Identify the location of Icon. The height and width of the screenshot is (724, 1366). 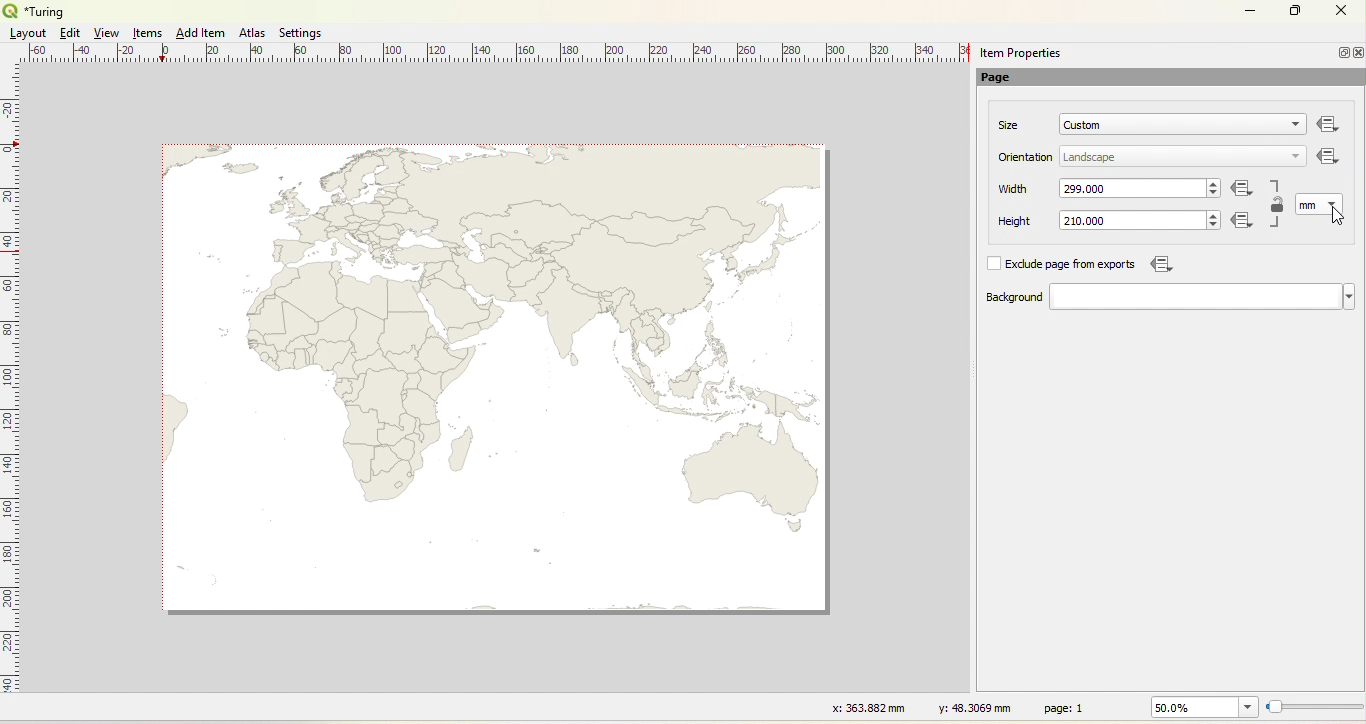
(1243, 190).